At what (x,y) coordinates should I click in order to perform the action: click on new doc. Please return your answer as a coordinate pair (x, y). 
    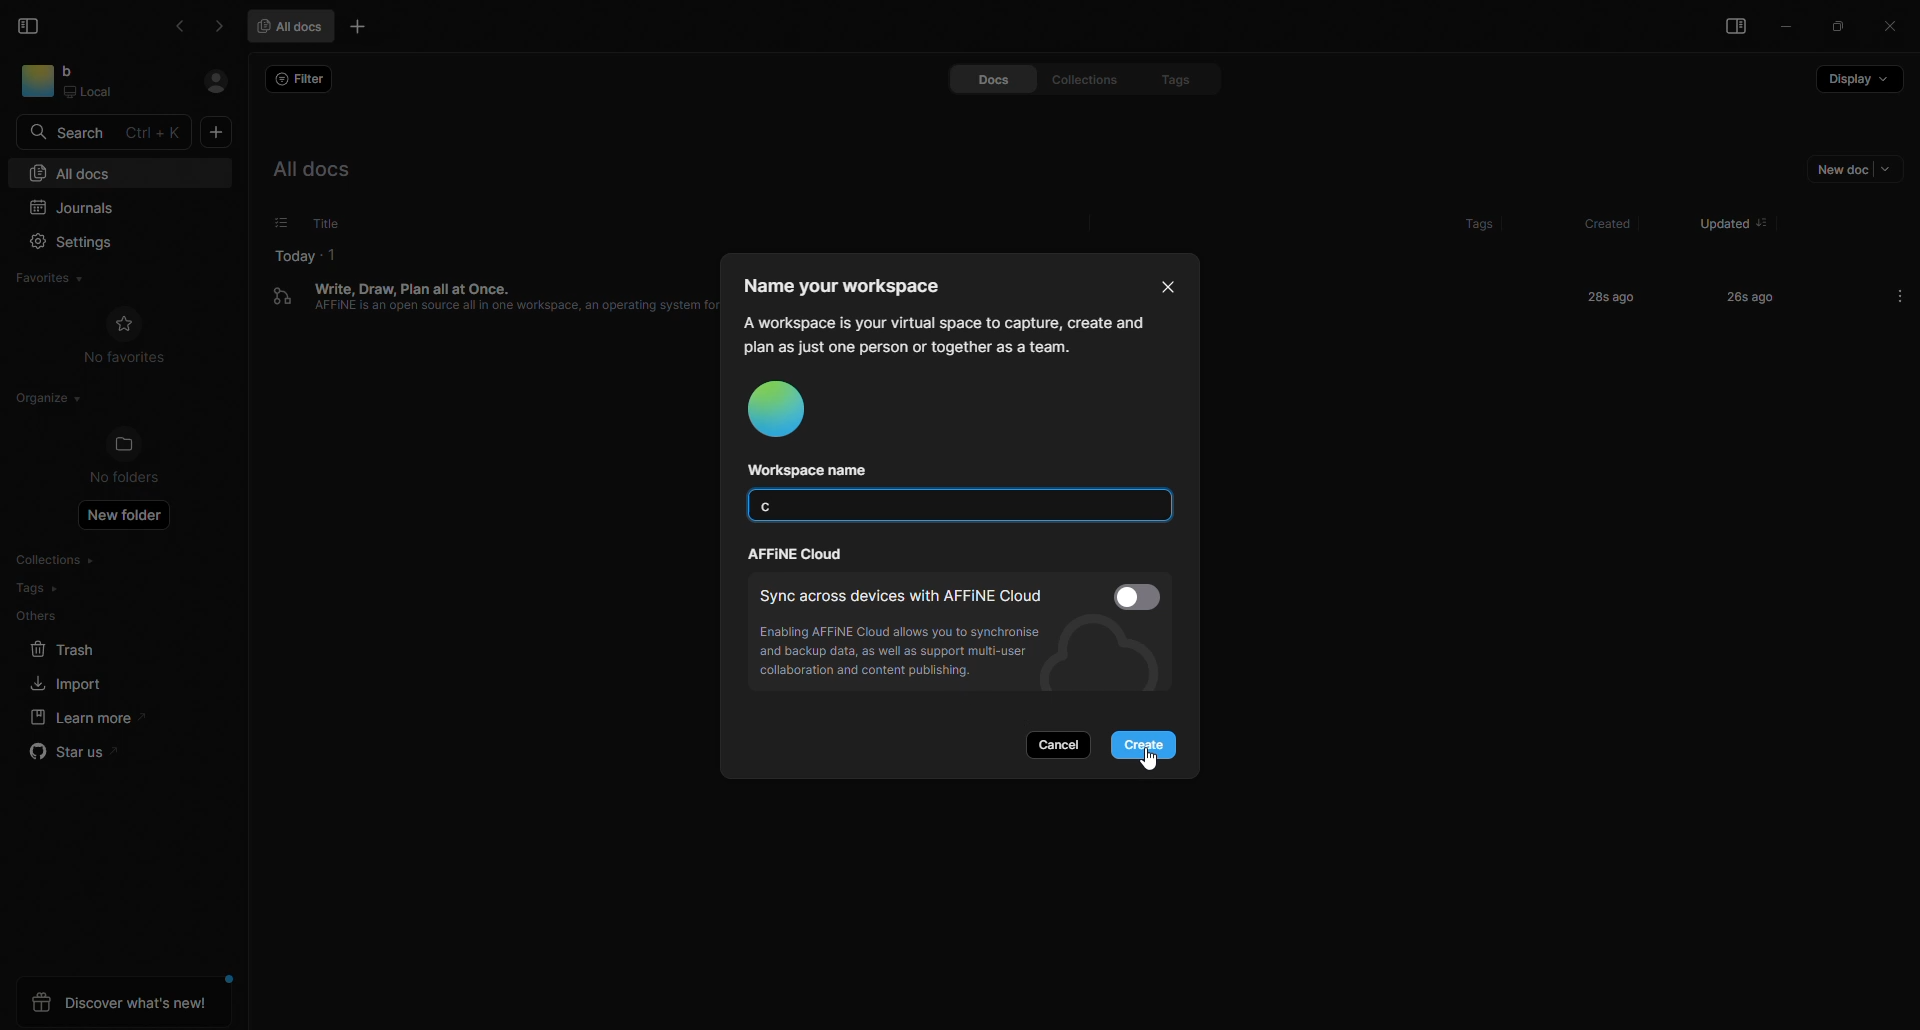
    Looking at the image, I should click on (217, 134).